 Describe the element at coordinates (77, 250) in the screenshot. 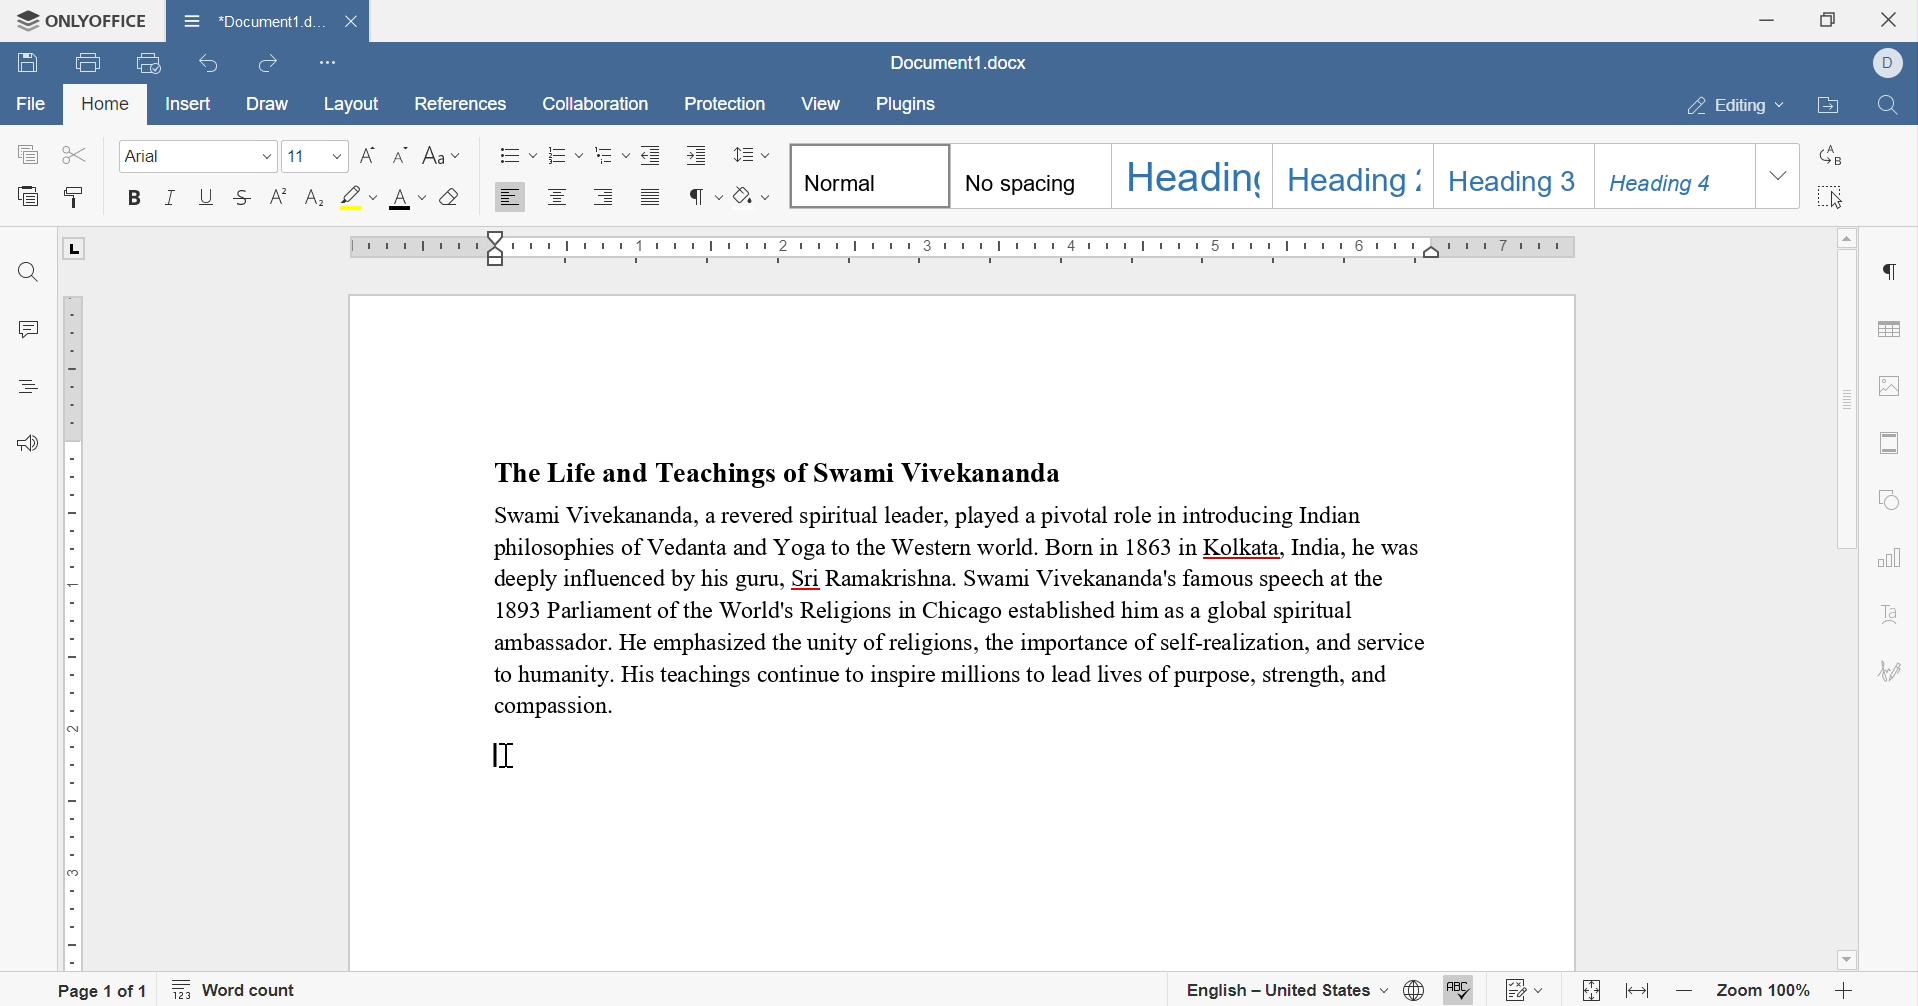

I see `L` at that location.